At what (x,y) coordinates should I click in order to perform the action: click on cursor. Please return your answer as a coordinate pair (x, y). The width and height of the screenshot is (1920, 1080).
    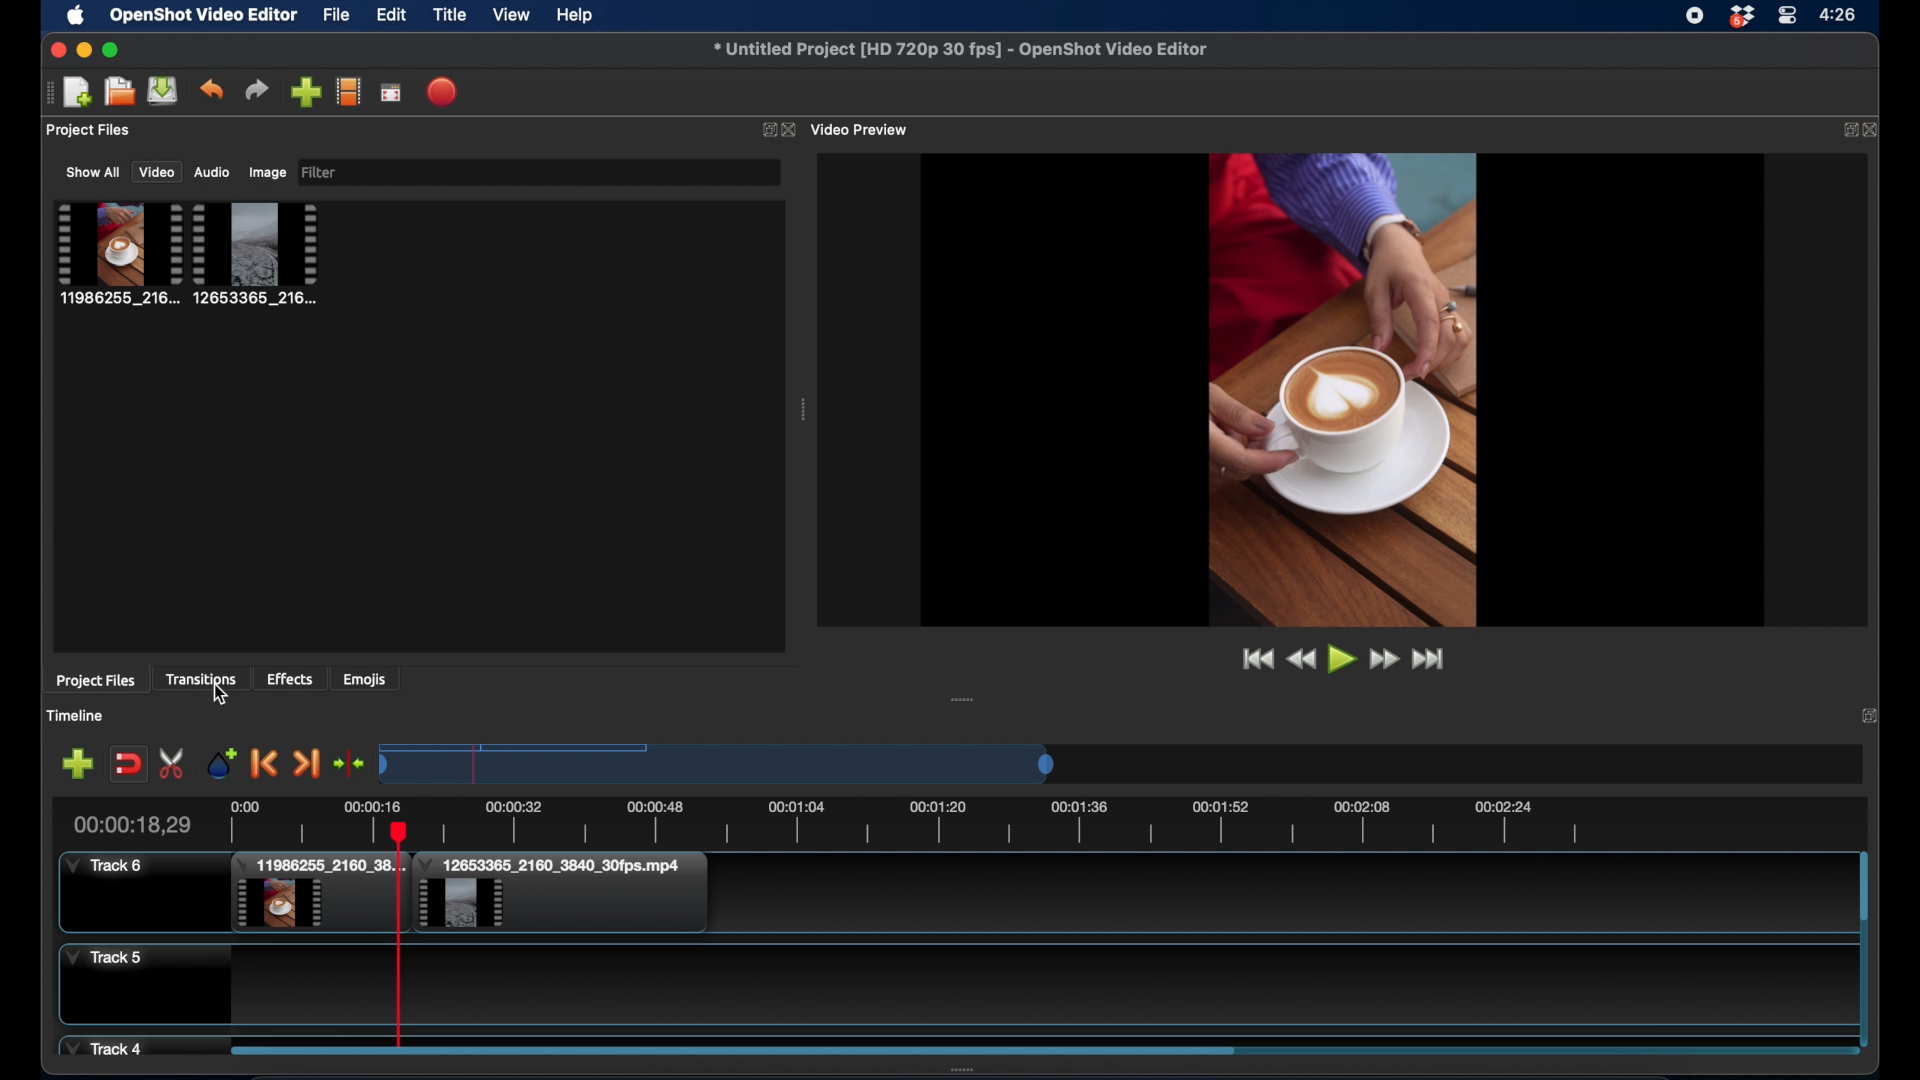
    Looking at the image, I should click on (219, 694).